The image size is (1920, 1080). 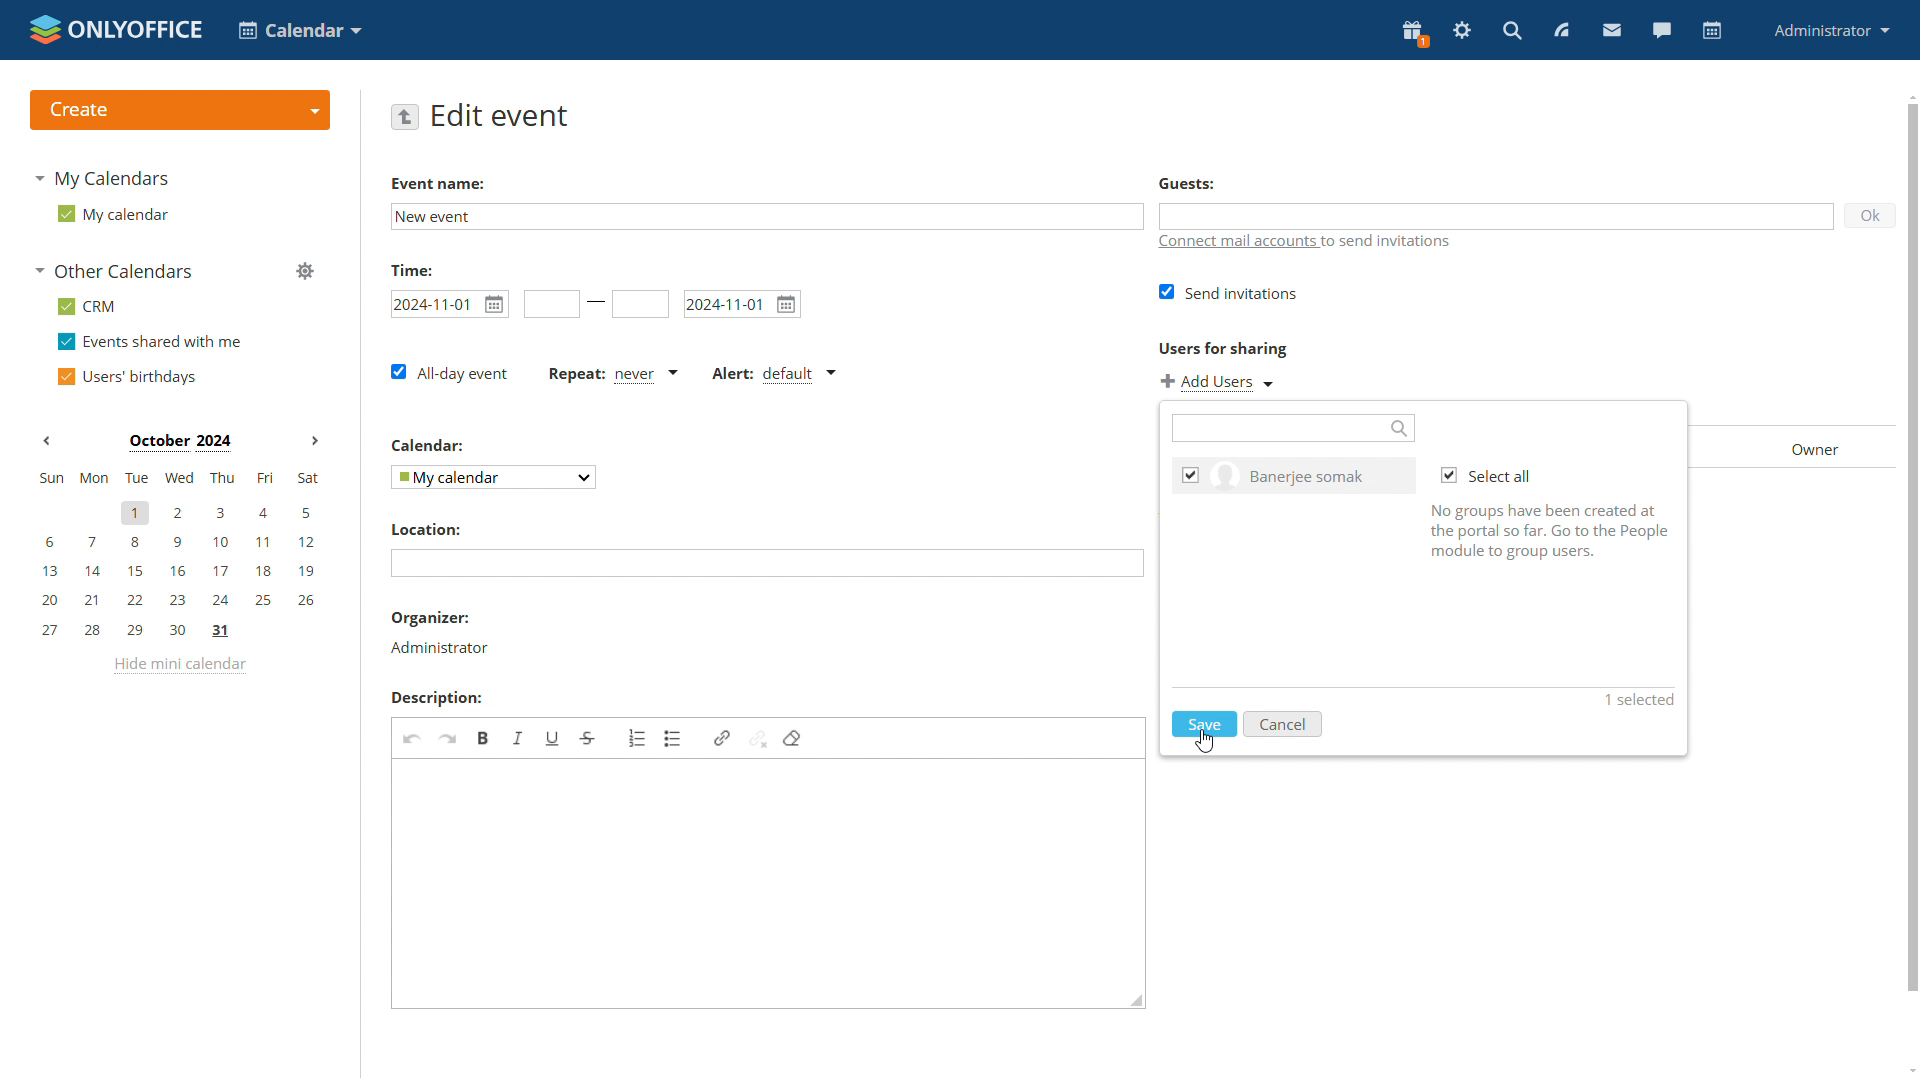 What do you see at coordinates (414, 270) in the screenshot?
I see `time` at bounding box center [414, 270].